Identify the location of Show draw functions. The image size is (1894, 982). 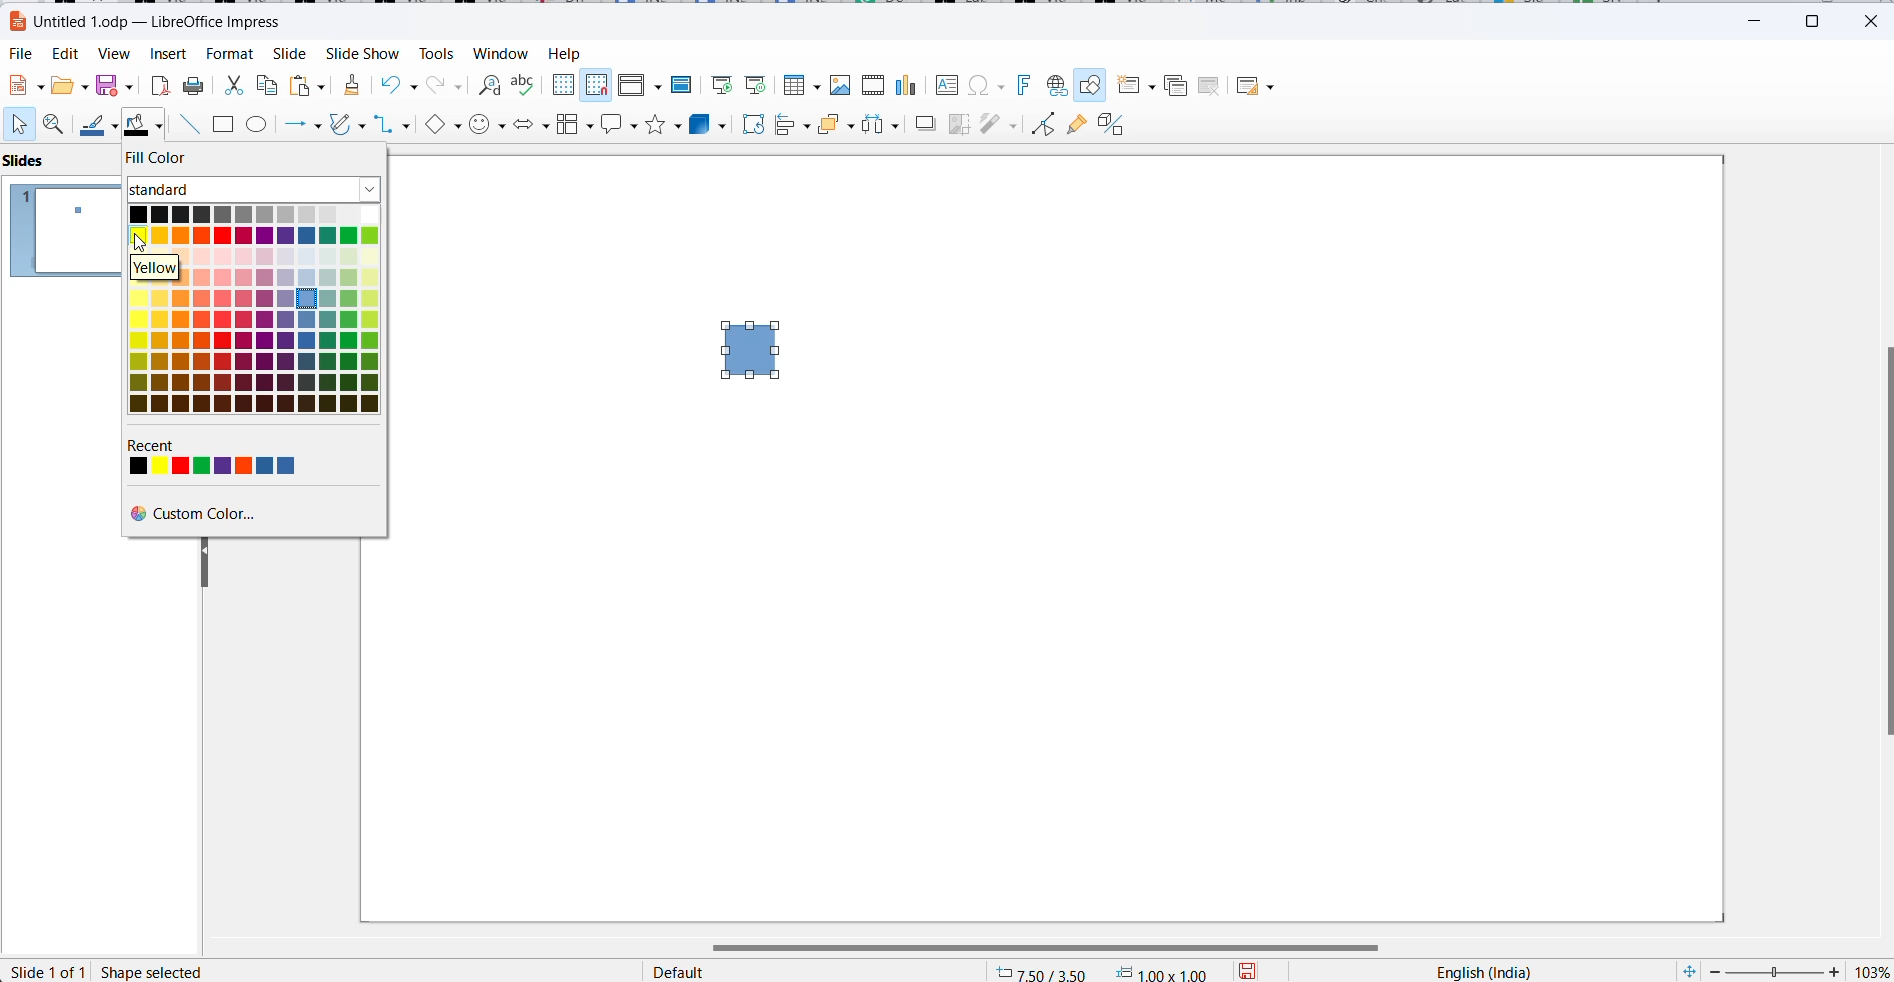
(1092, 87).